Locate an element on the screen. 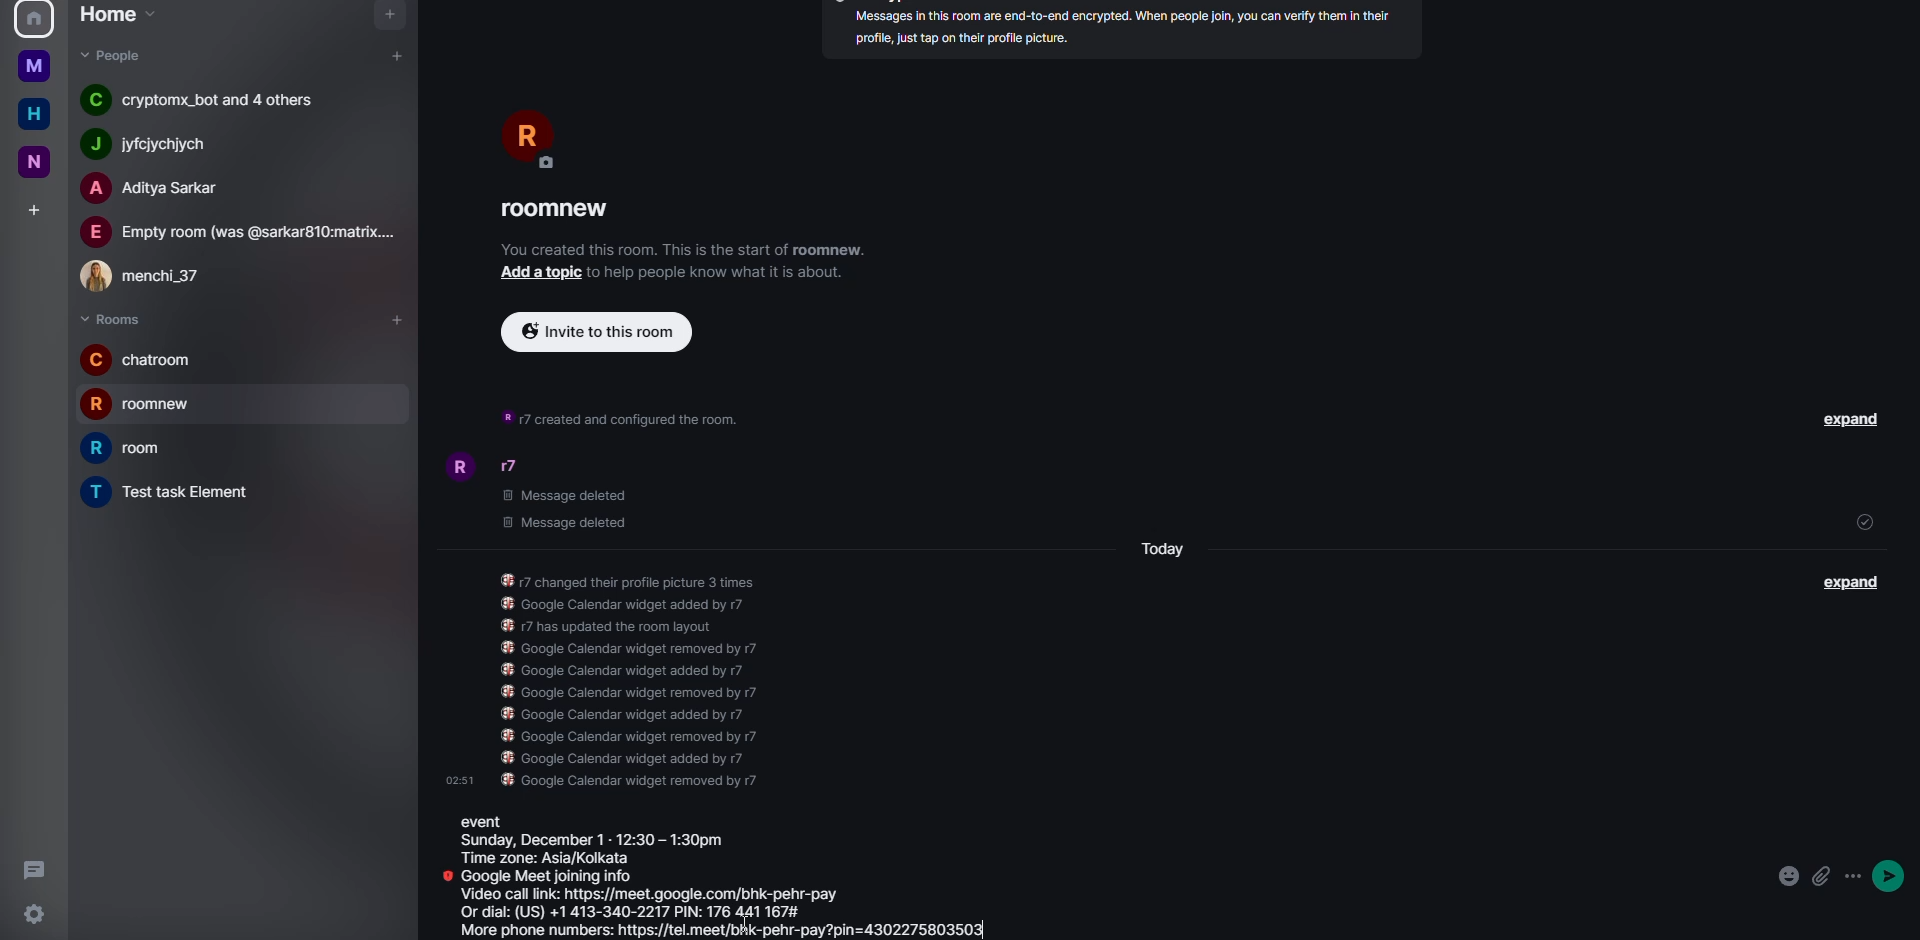 This screenshot has height=940, width=1920. add is located at coordinates (34, 207).